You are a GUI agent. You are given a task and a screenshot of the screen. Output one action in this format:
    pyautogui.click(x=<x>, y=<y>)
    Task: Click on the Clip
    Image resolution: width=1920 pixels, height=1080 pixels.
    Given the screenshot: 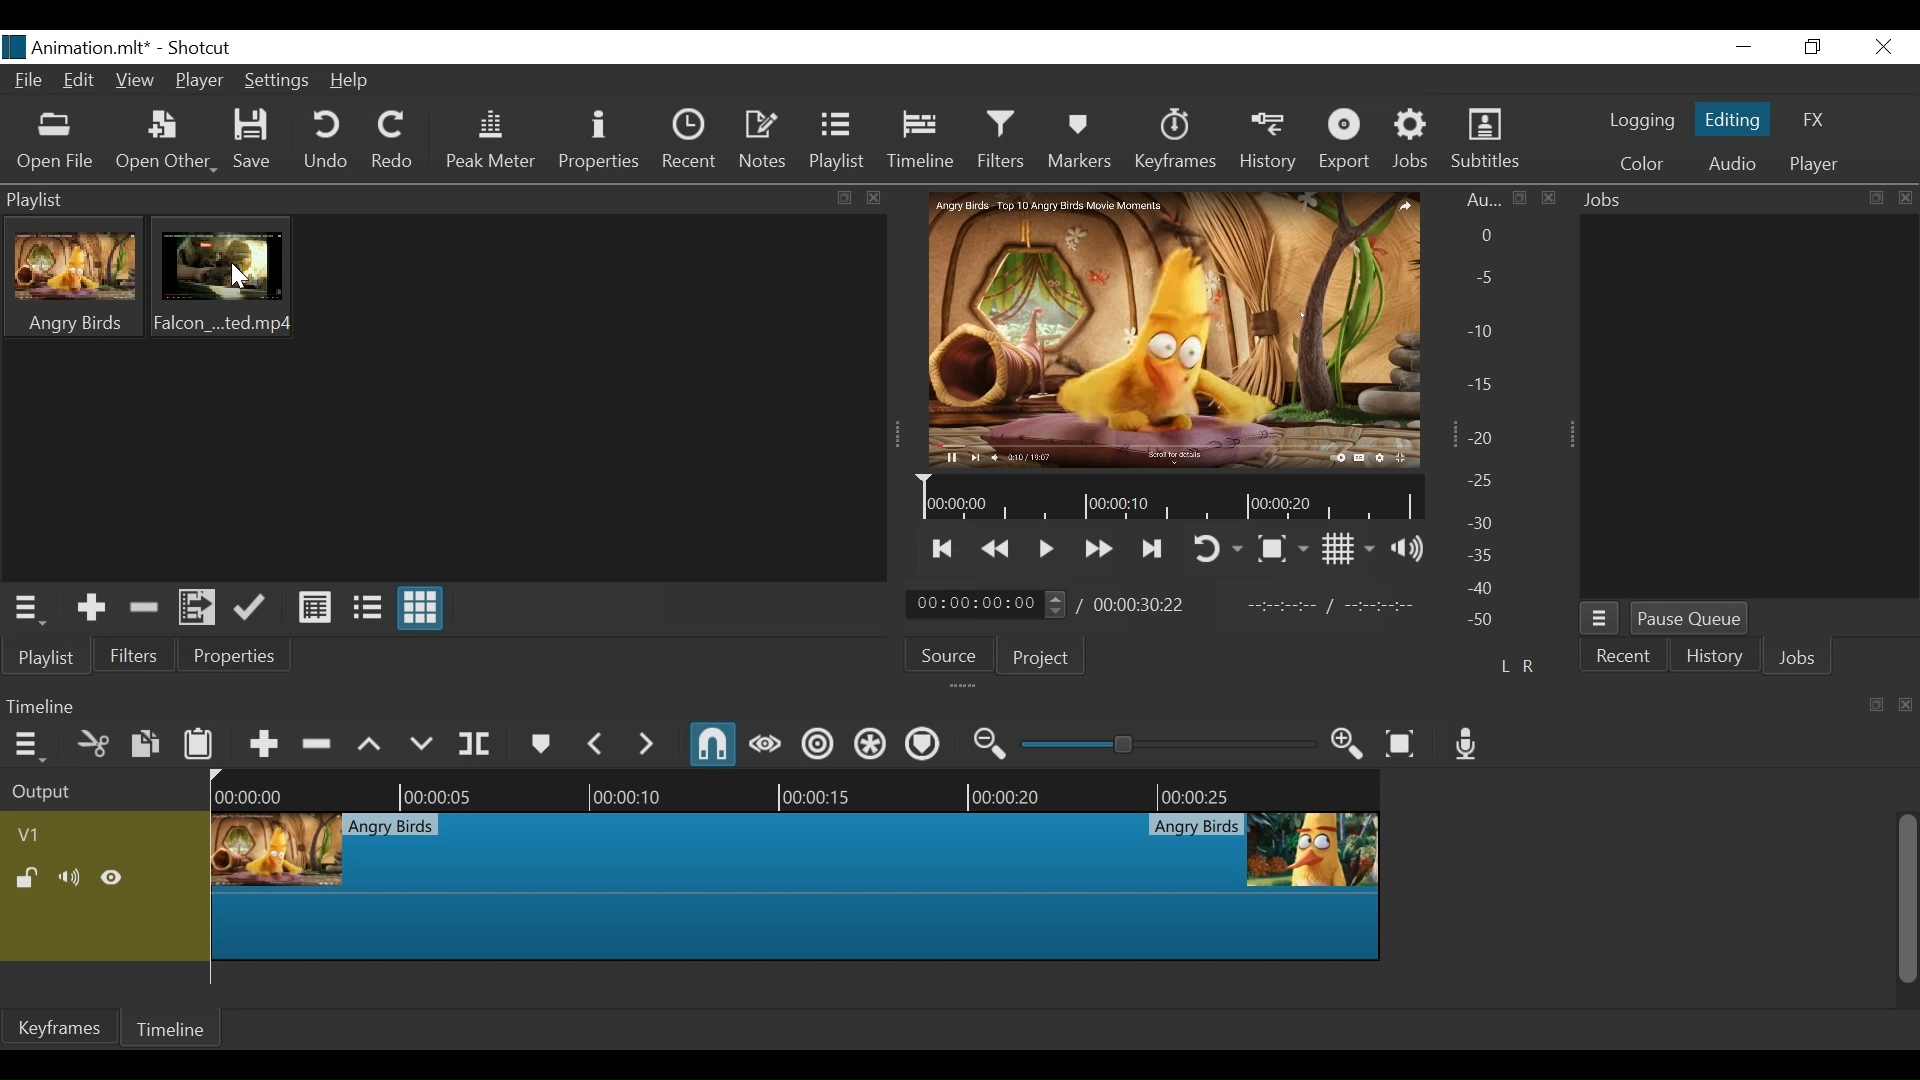 What is the action you would take?
    pyautogui.click(x=226, y=277)
    